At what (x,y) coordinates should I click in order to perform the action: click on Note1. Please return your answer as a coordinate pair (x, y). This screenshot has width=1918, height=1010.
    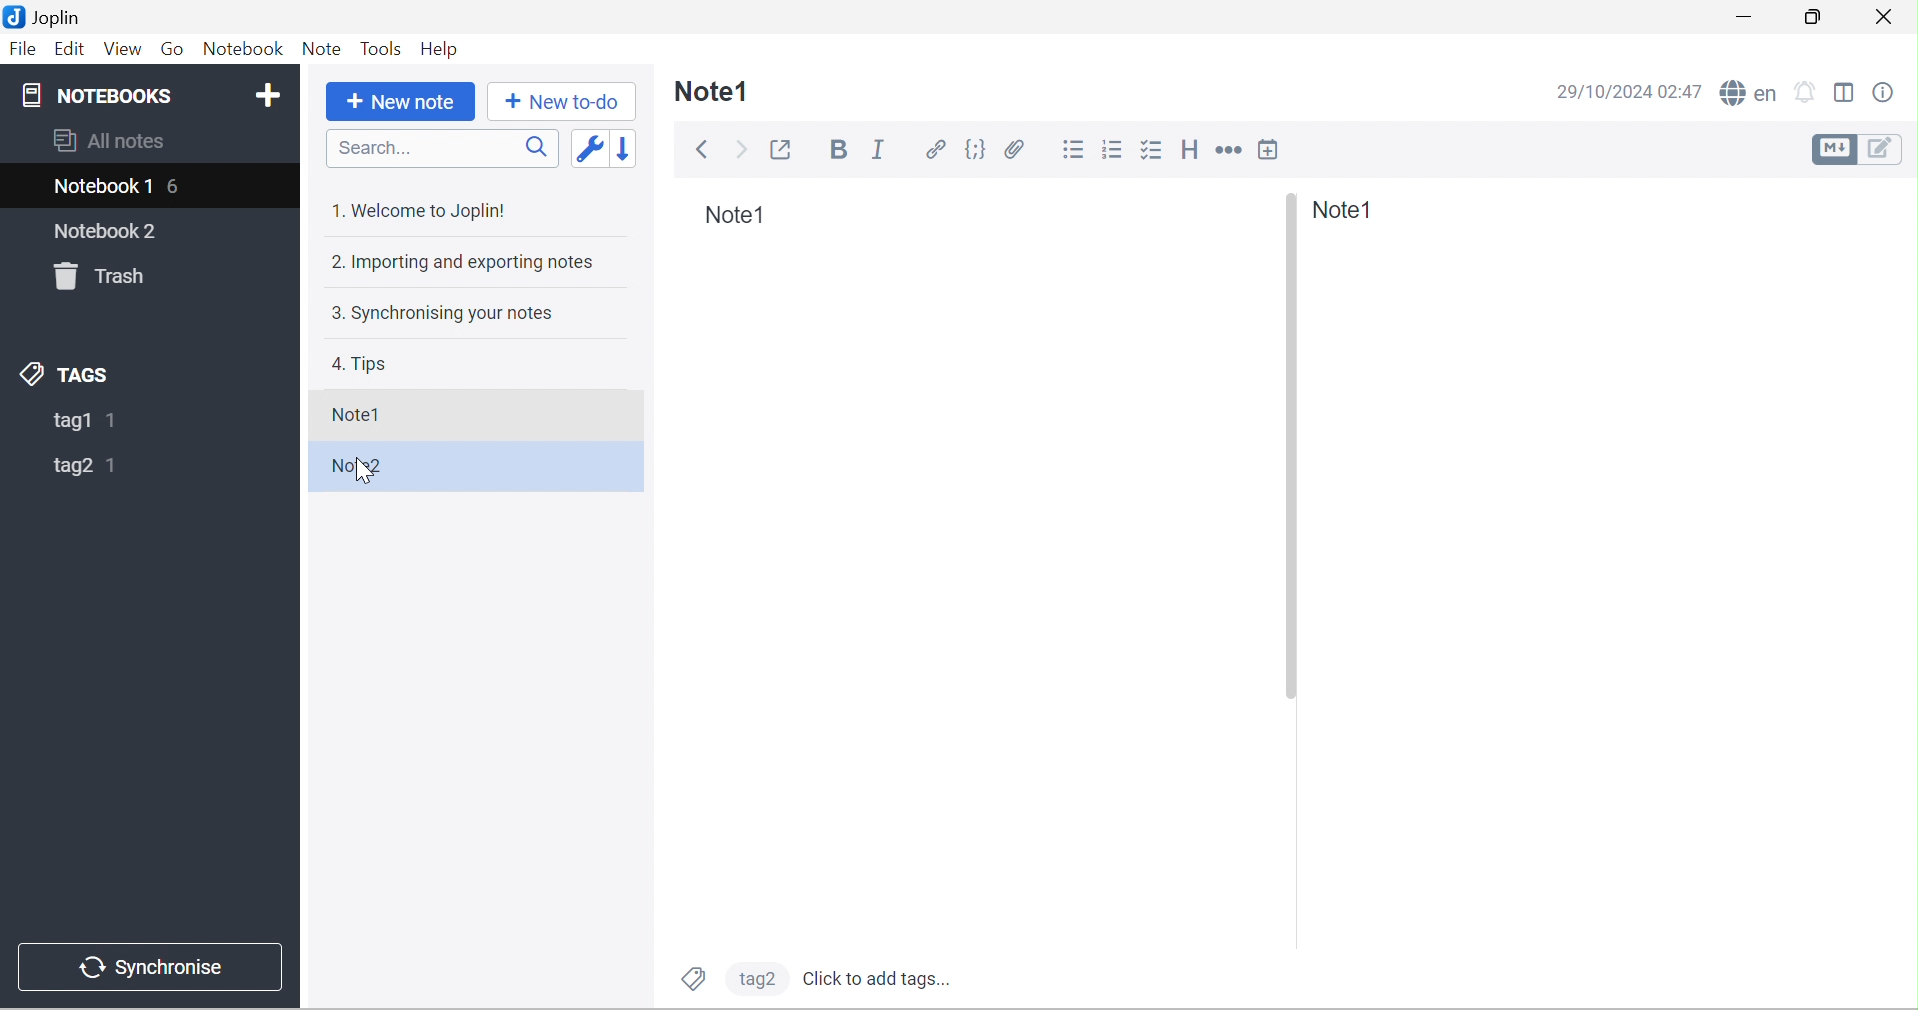
    Looking at the image, I should click on (1347, 213).